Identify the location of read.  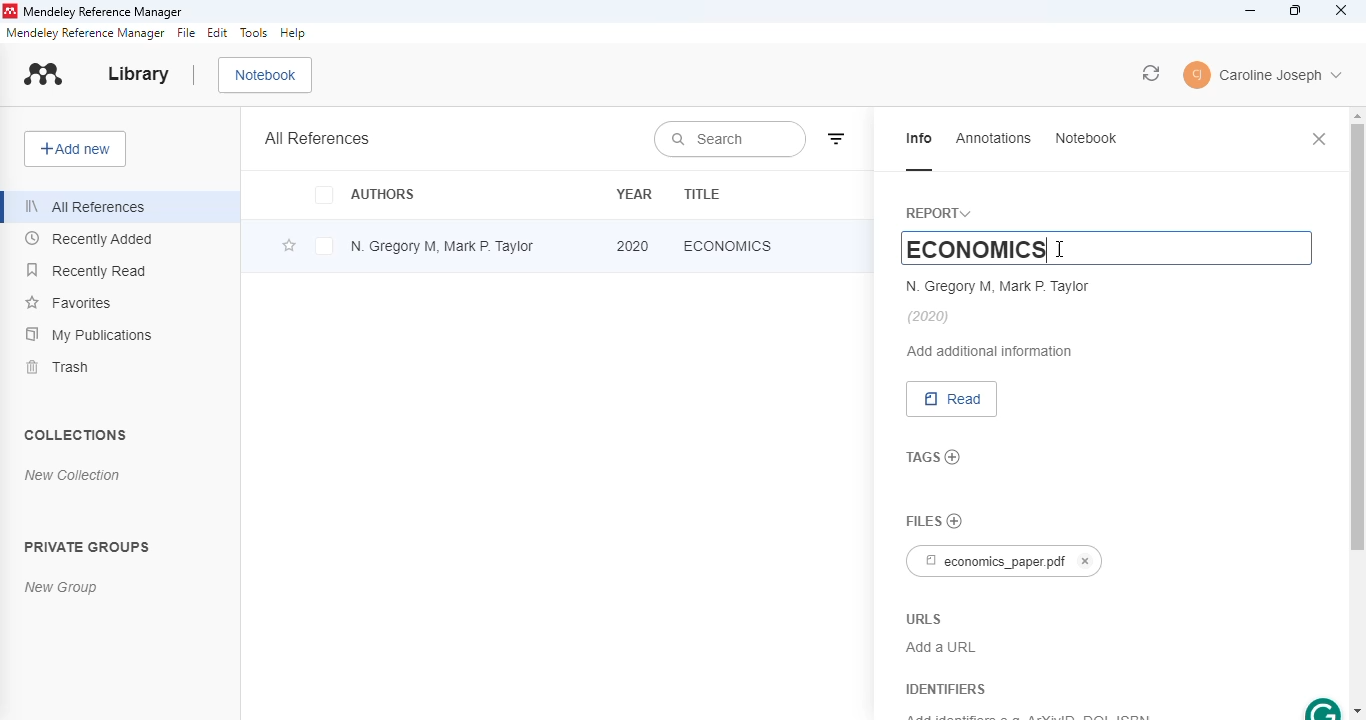
(952, 399).